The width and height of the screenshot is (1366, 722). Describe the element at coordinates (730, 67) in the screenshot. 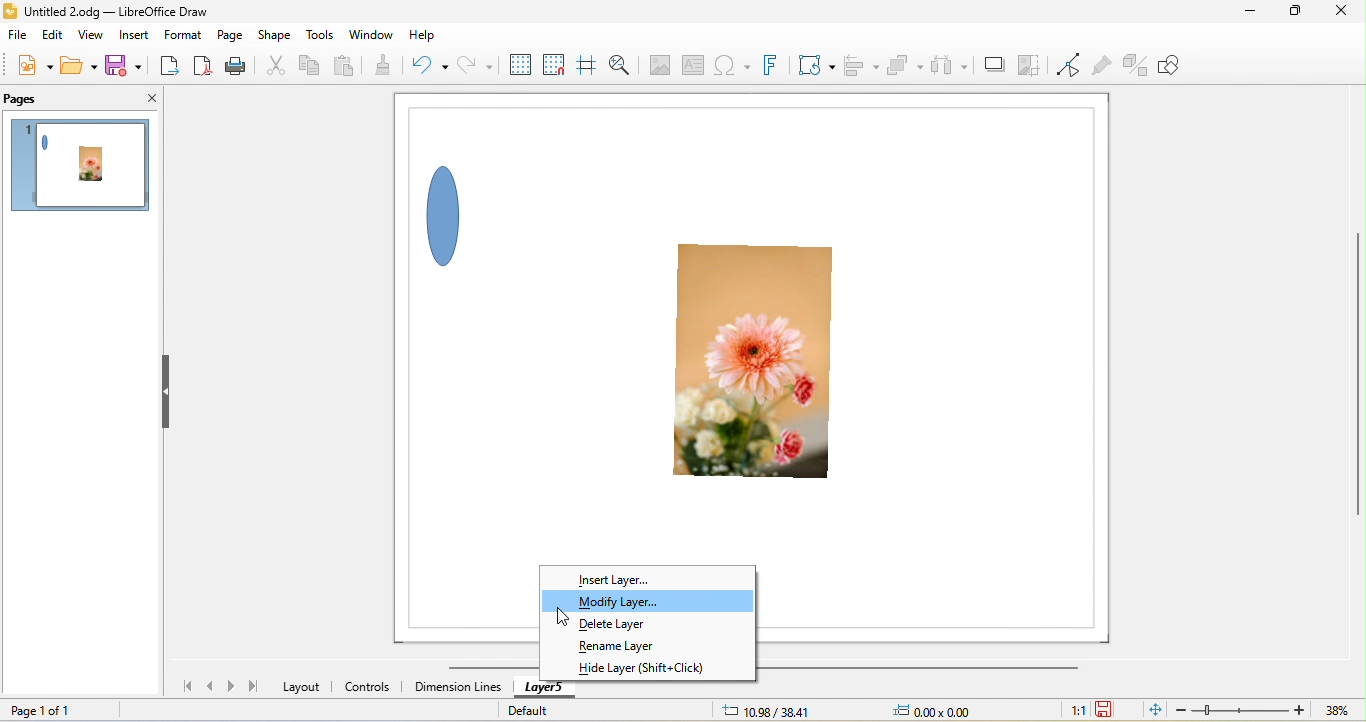

I see `special character` at that location.